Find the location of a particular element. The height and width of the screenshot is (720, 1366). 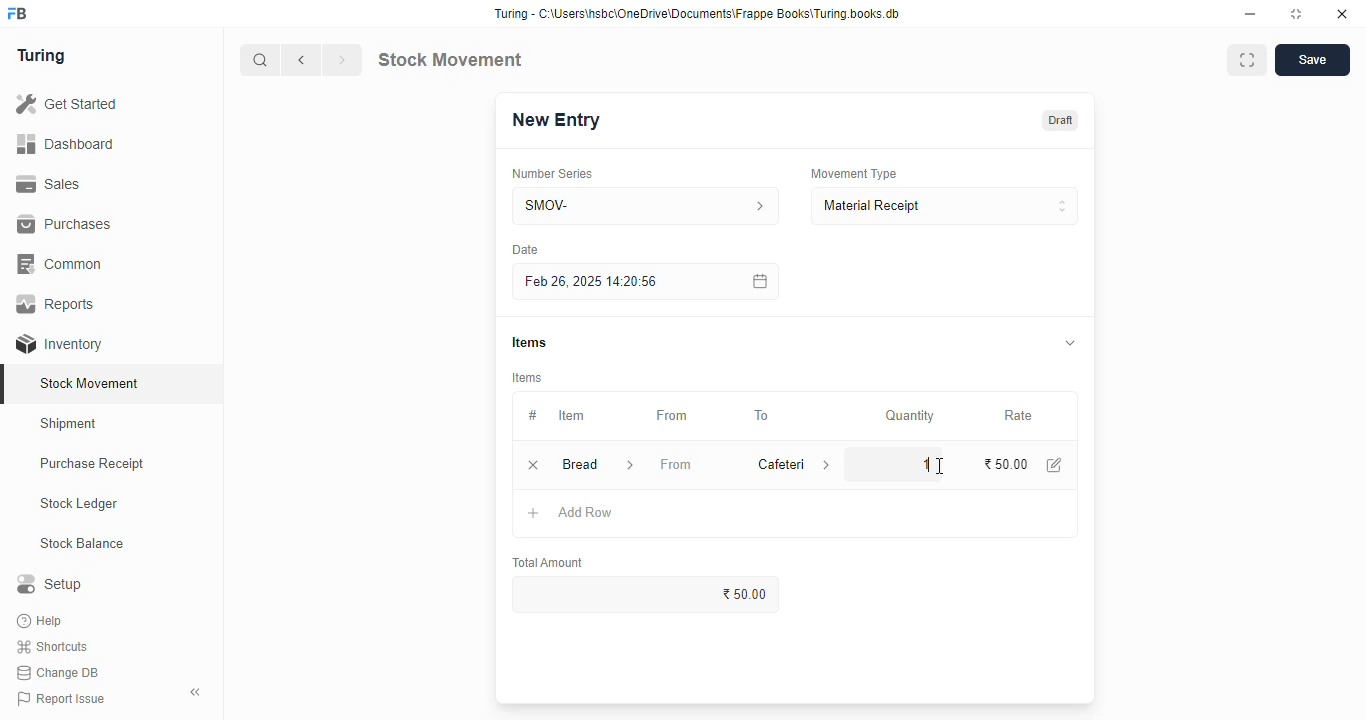

cursor is located at coordinates (939, 466).